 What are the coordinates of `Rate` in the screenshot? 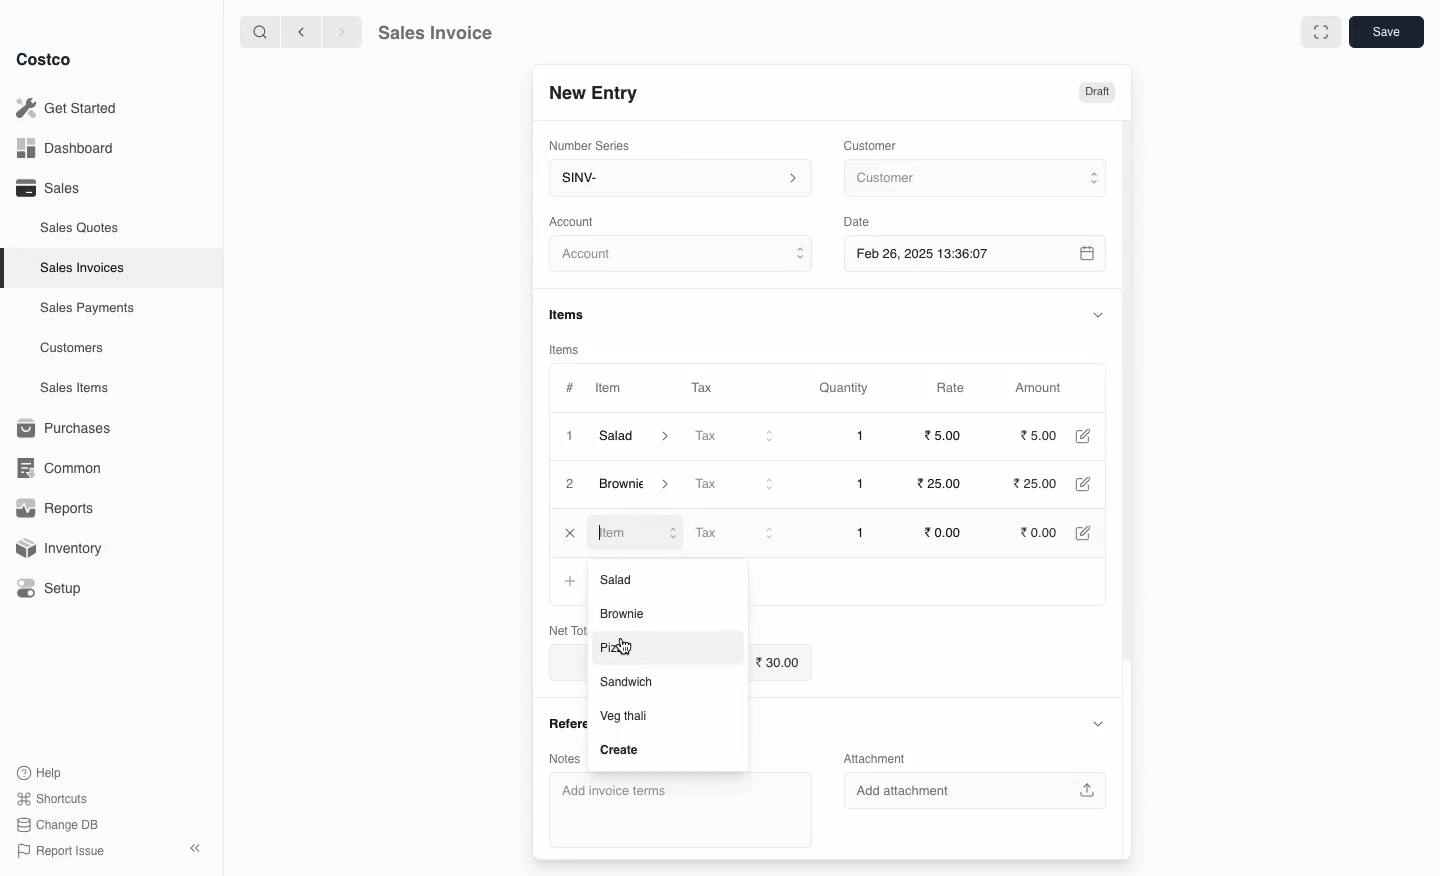 It's located at (953, 388).